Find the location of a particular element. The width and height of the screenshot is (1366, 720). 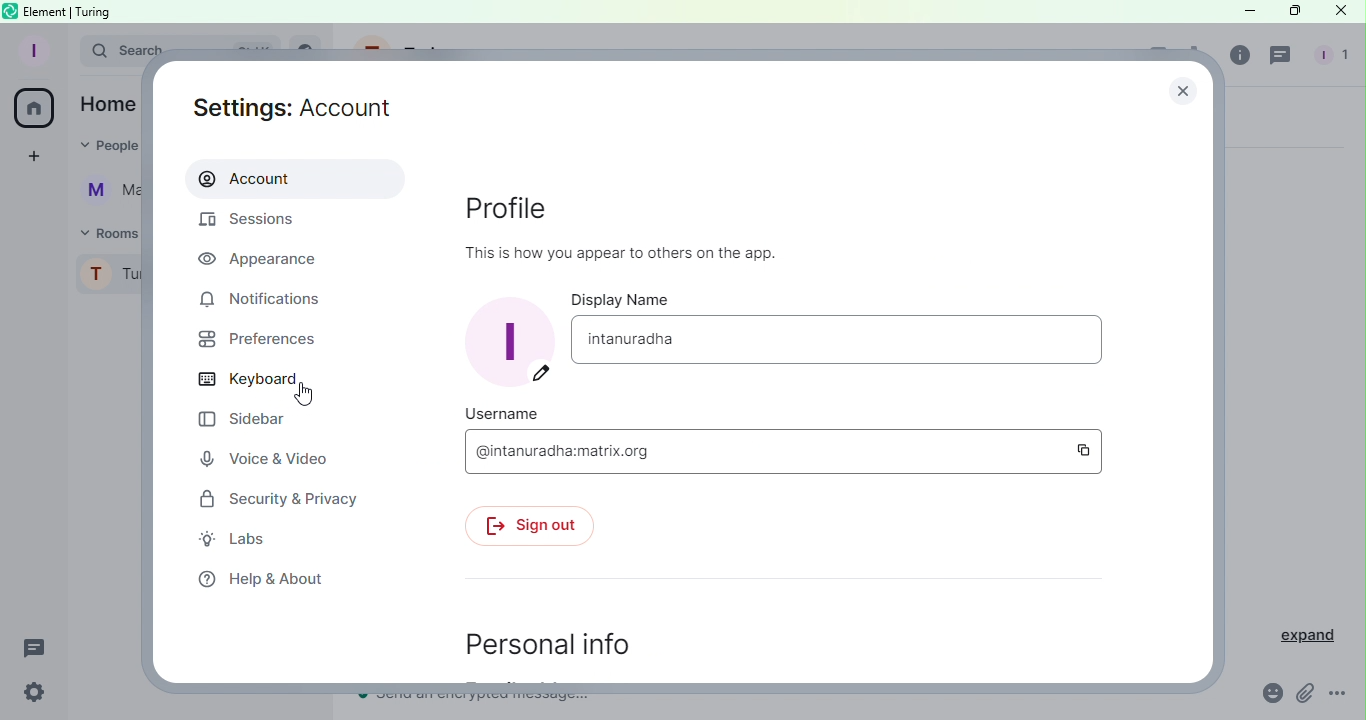

Rooms is located at coordinates (100, 233).